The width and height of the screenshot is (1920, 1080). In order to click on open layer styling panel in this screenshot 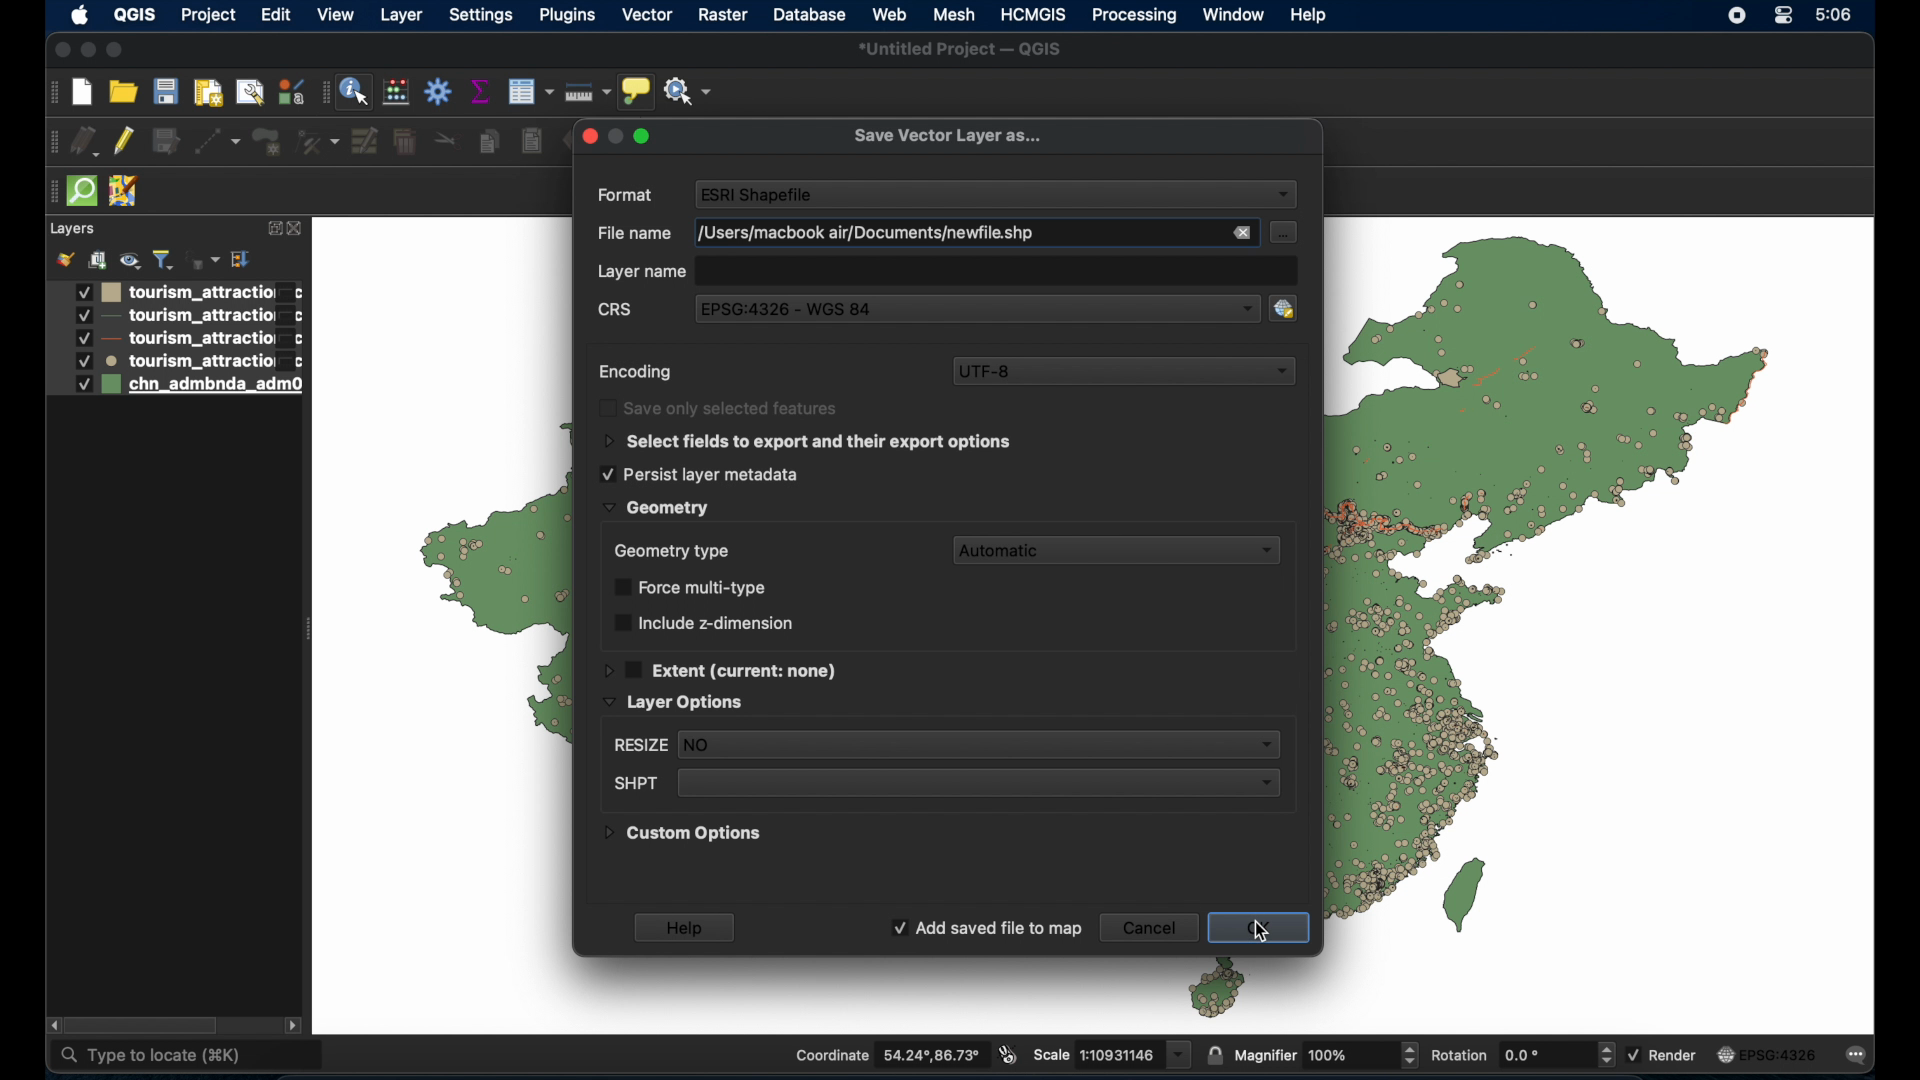, I will do `click(65, 258)`.